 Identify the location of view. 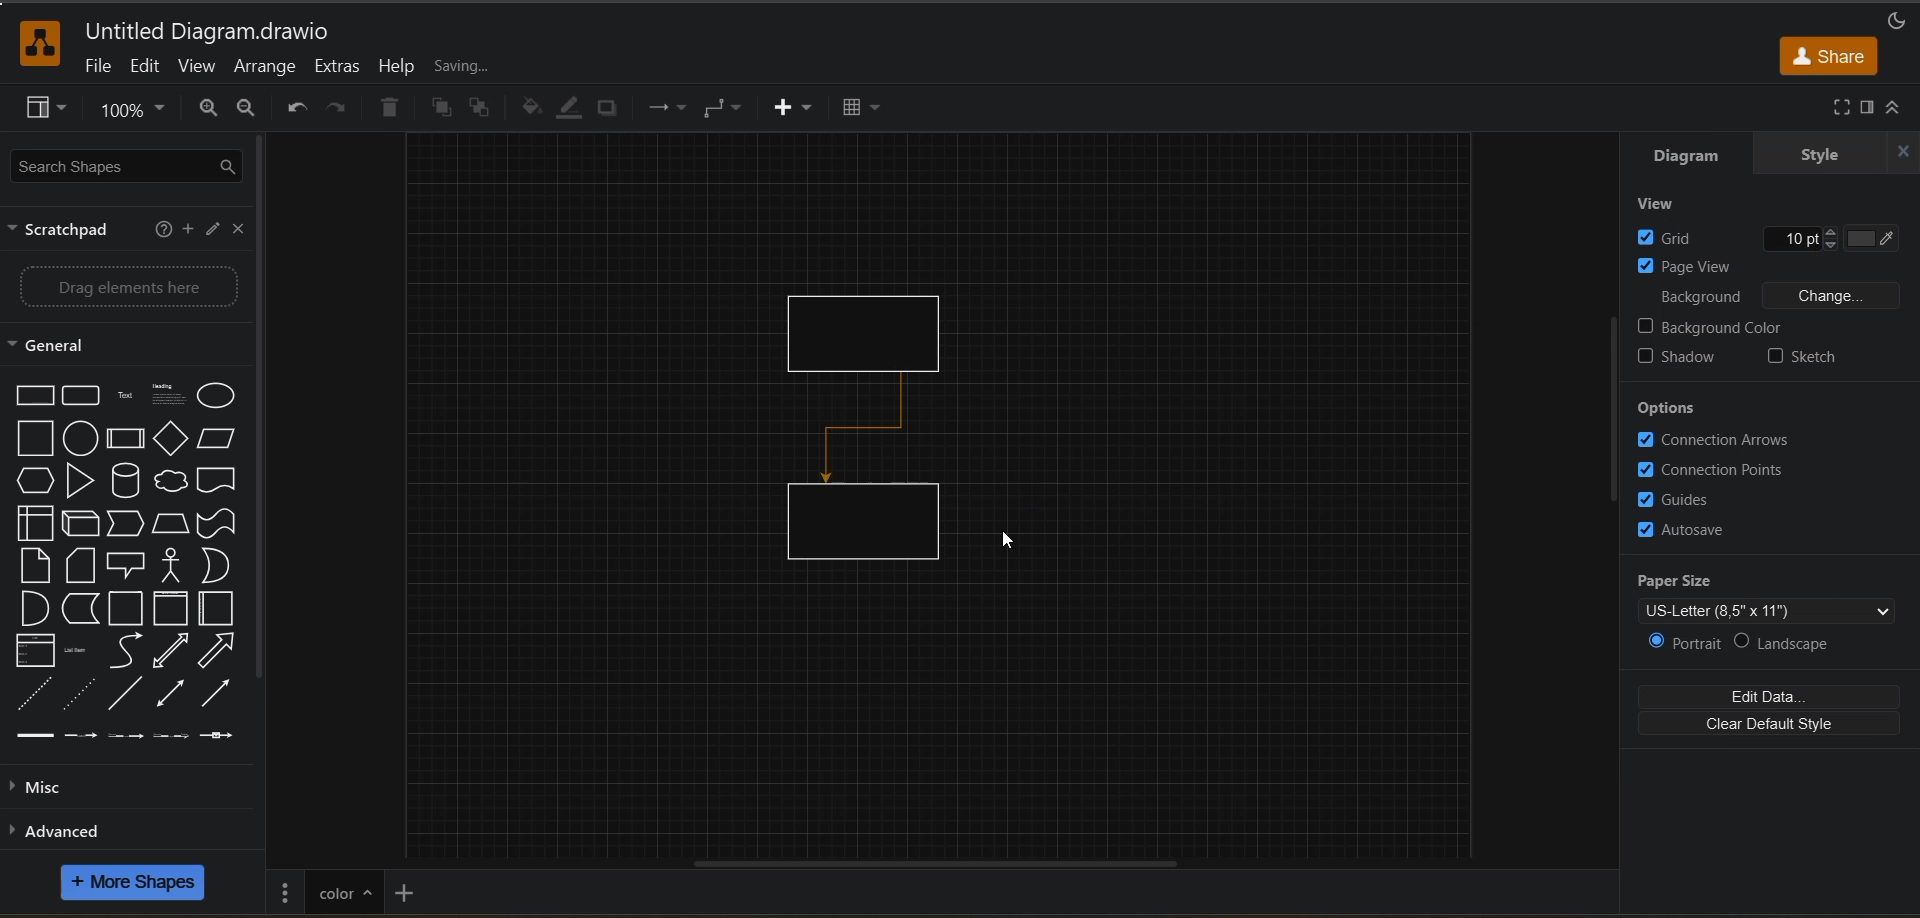
(49, 110).